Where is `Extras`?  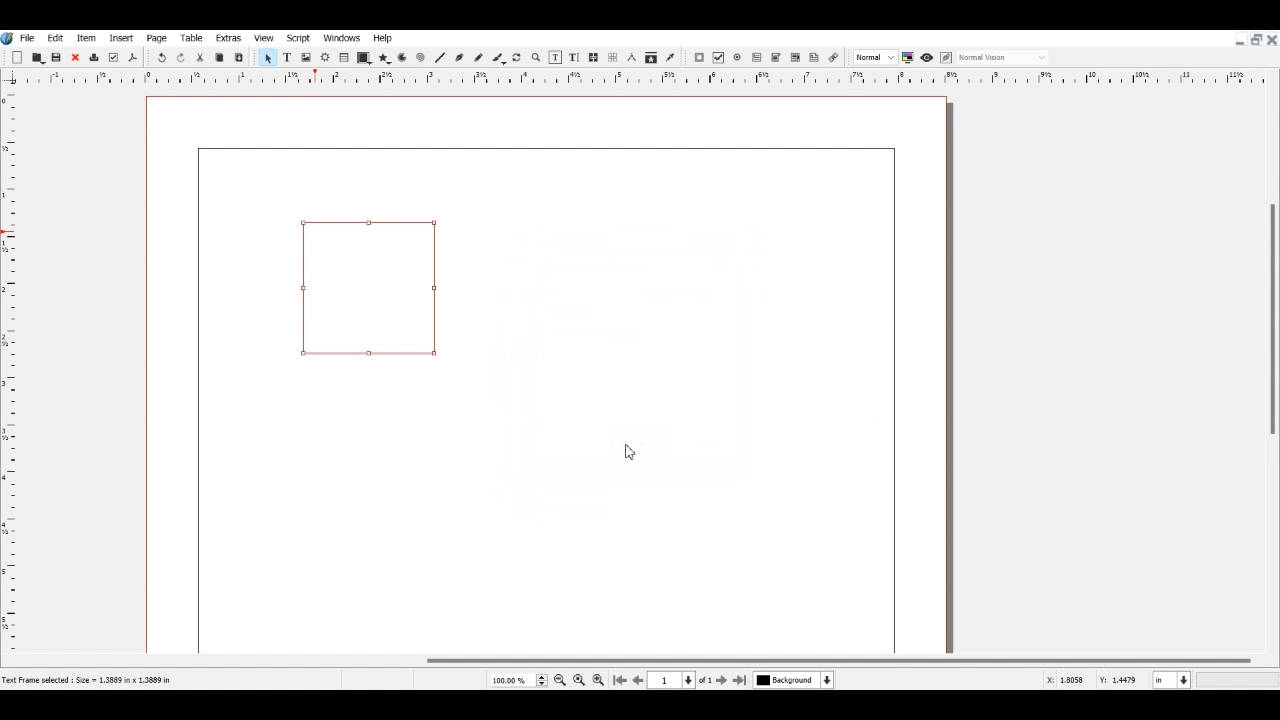
Extras is located at coordinates (228, 38).